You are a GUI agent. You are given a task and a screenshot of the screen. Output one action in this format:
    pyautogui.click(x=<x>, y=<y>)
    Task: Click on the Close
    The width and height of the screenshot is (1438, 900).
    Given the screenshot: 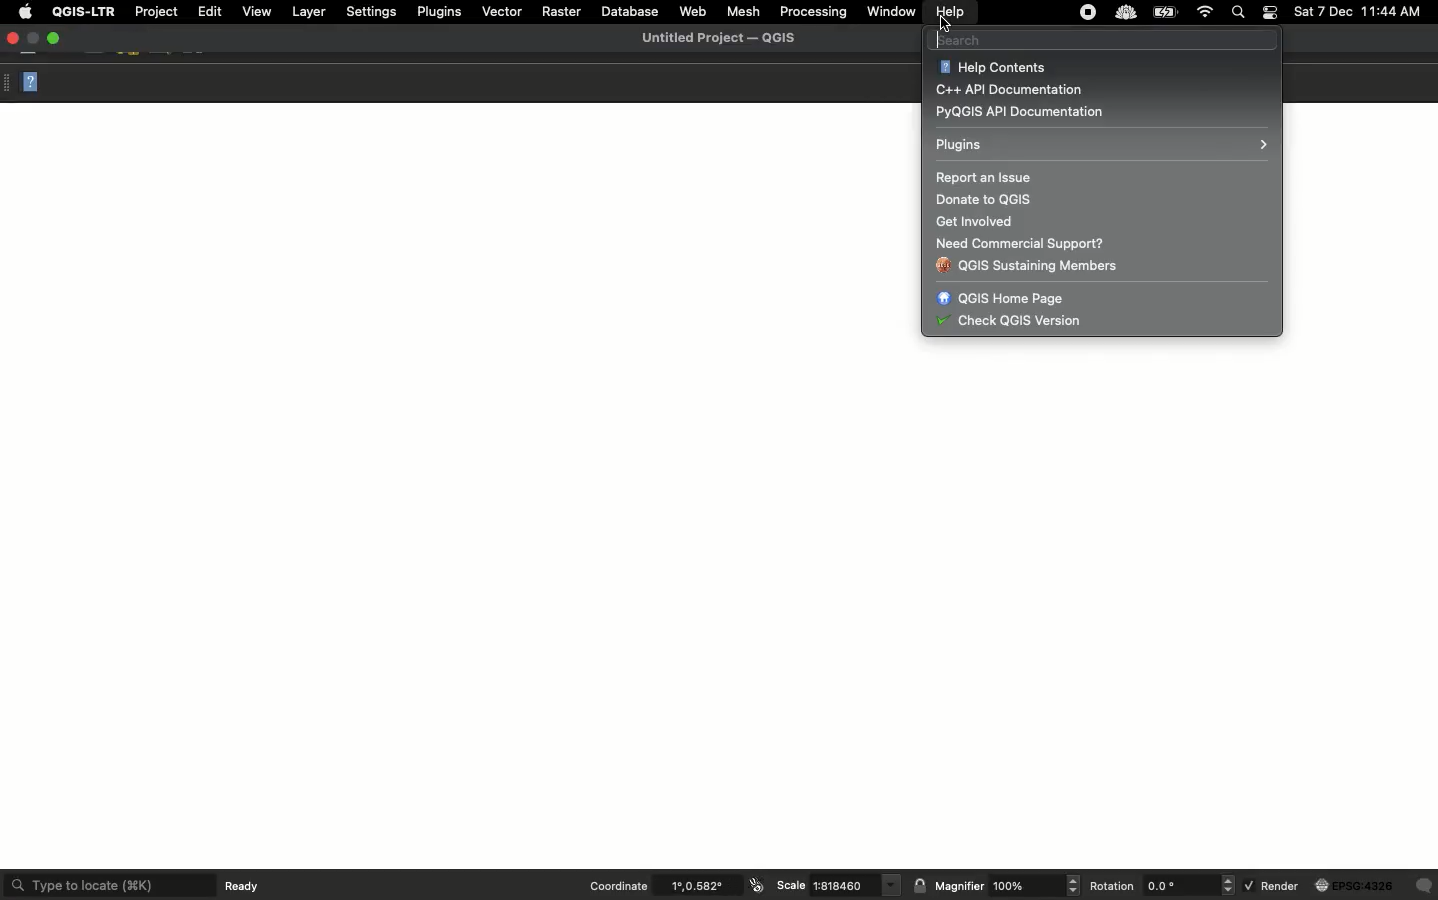 What is the action you would take?
    pyautogui.click(x=13, y=39)
    